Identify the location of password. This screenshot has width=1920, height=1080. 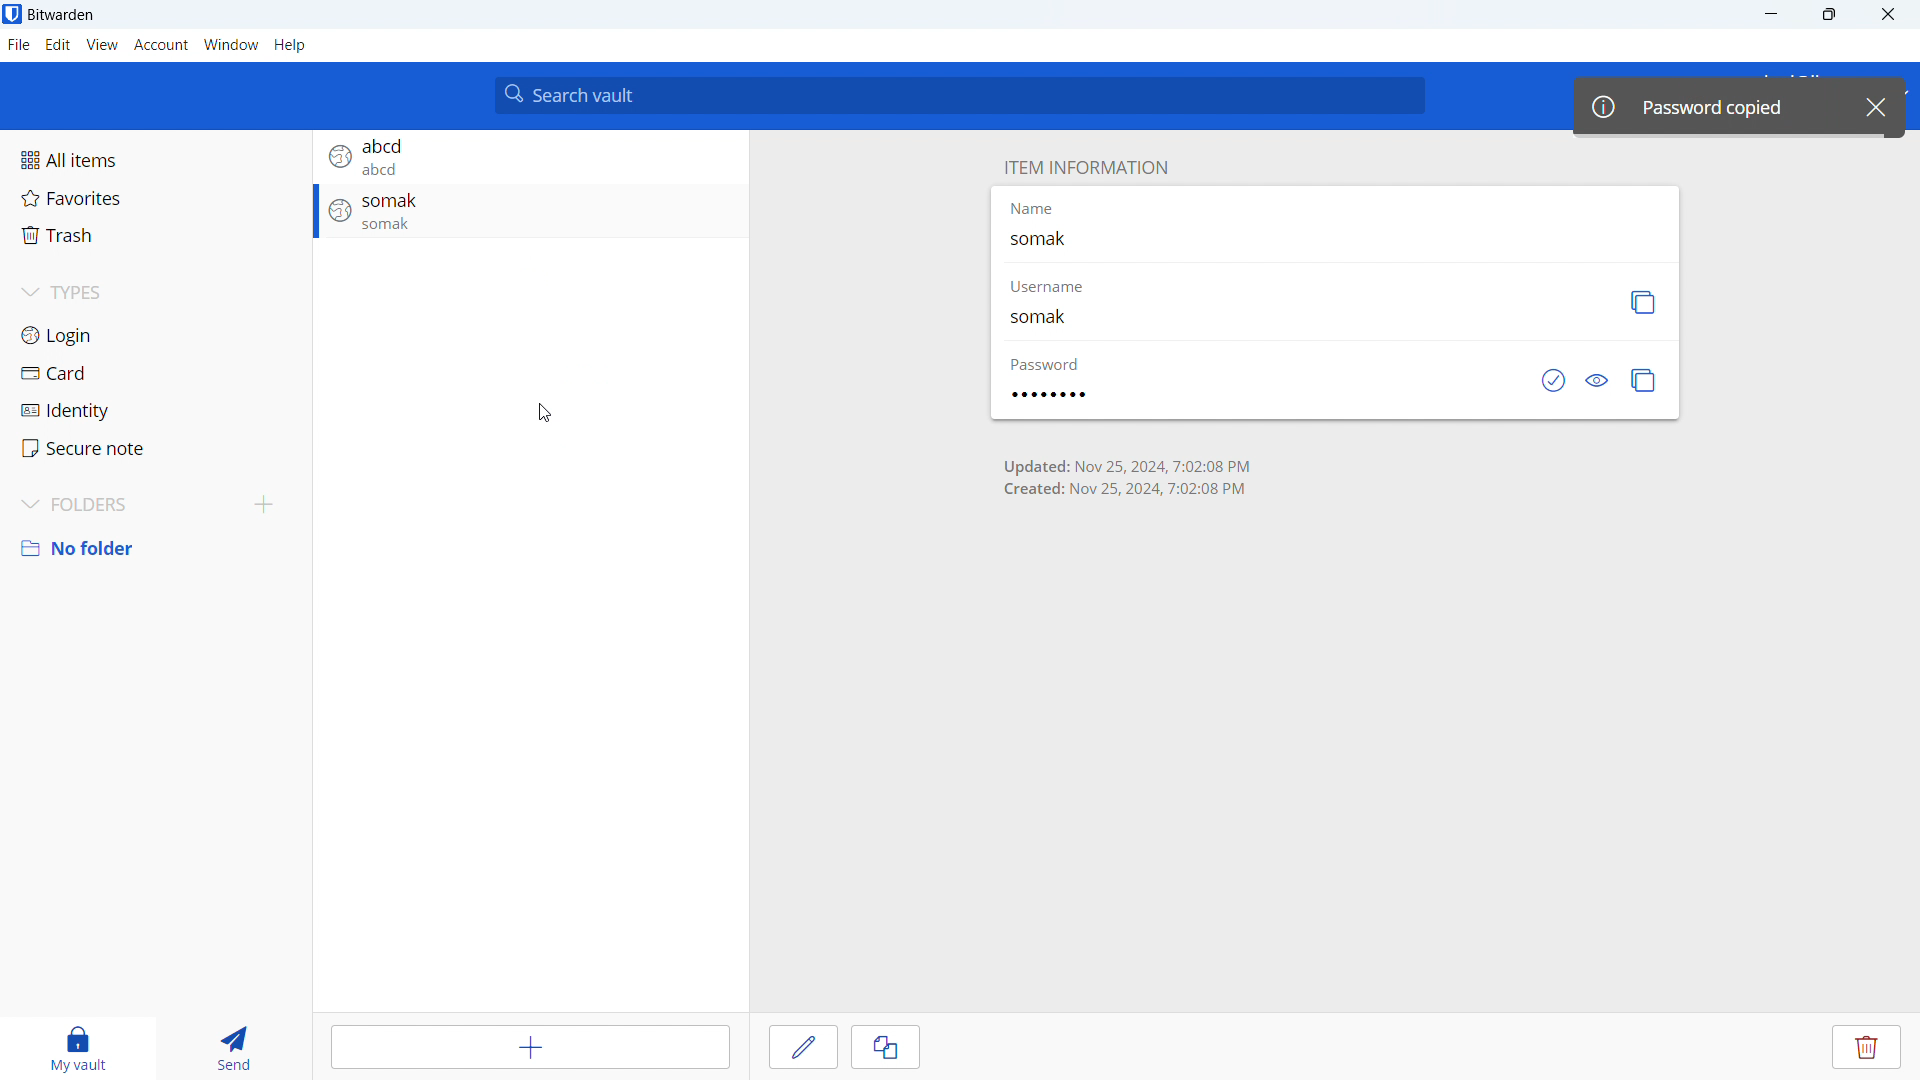
(1048, 394).